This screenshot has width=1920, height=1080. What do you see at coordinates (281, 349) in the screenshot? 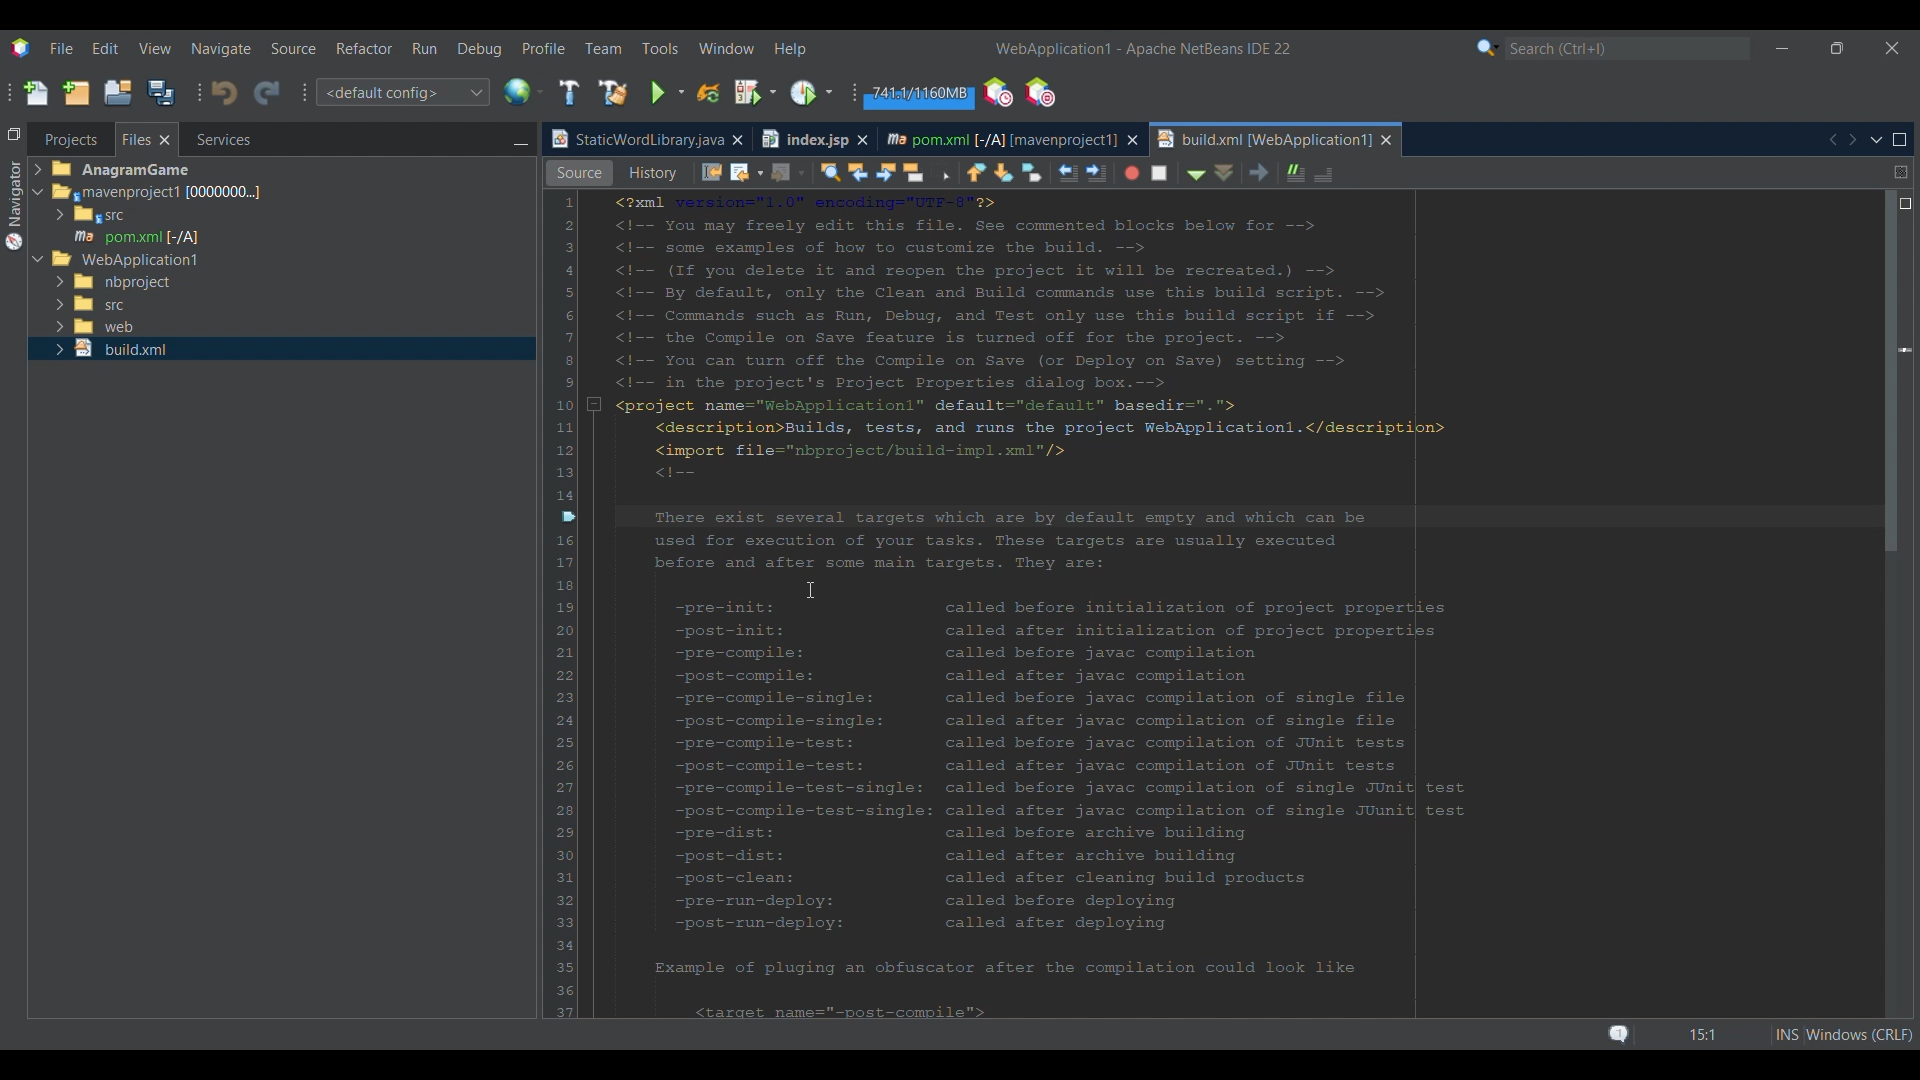
I see `Selected file highlighted` at bounding box center [281, 349].